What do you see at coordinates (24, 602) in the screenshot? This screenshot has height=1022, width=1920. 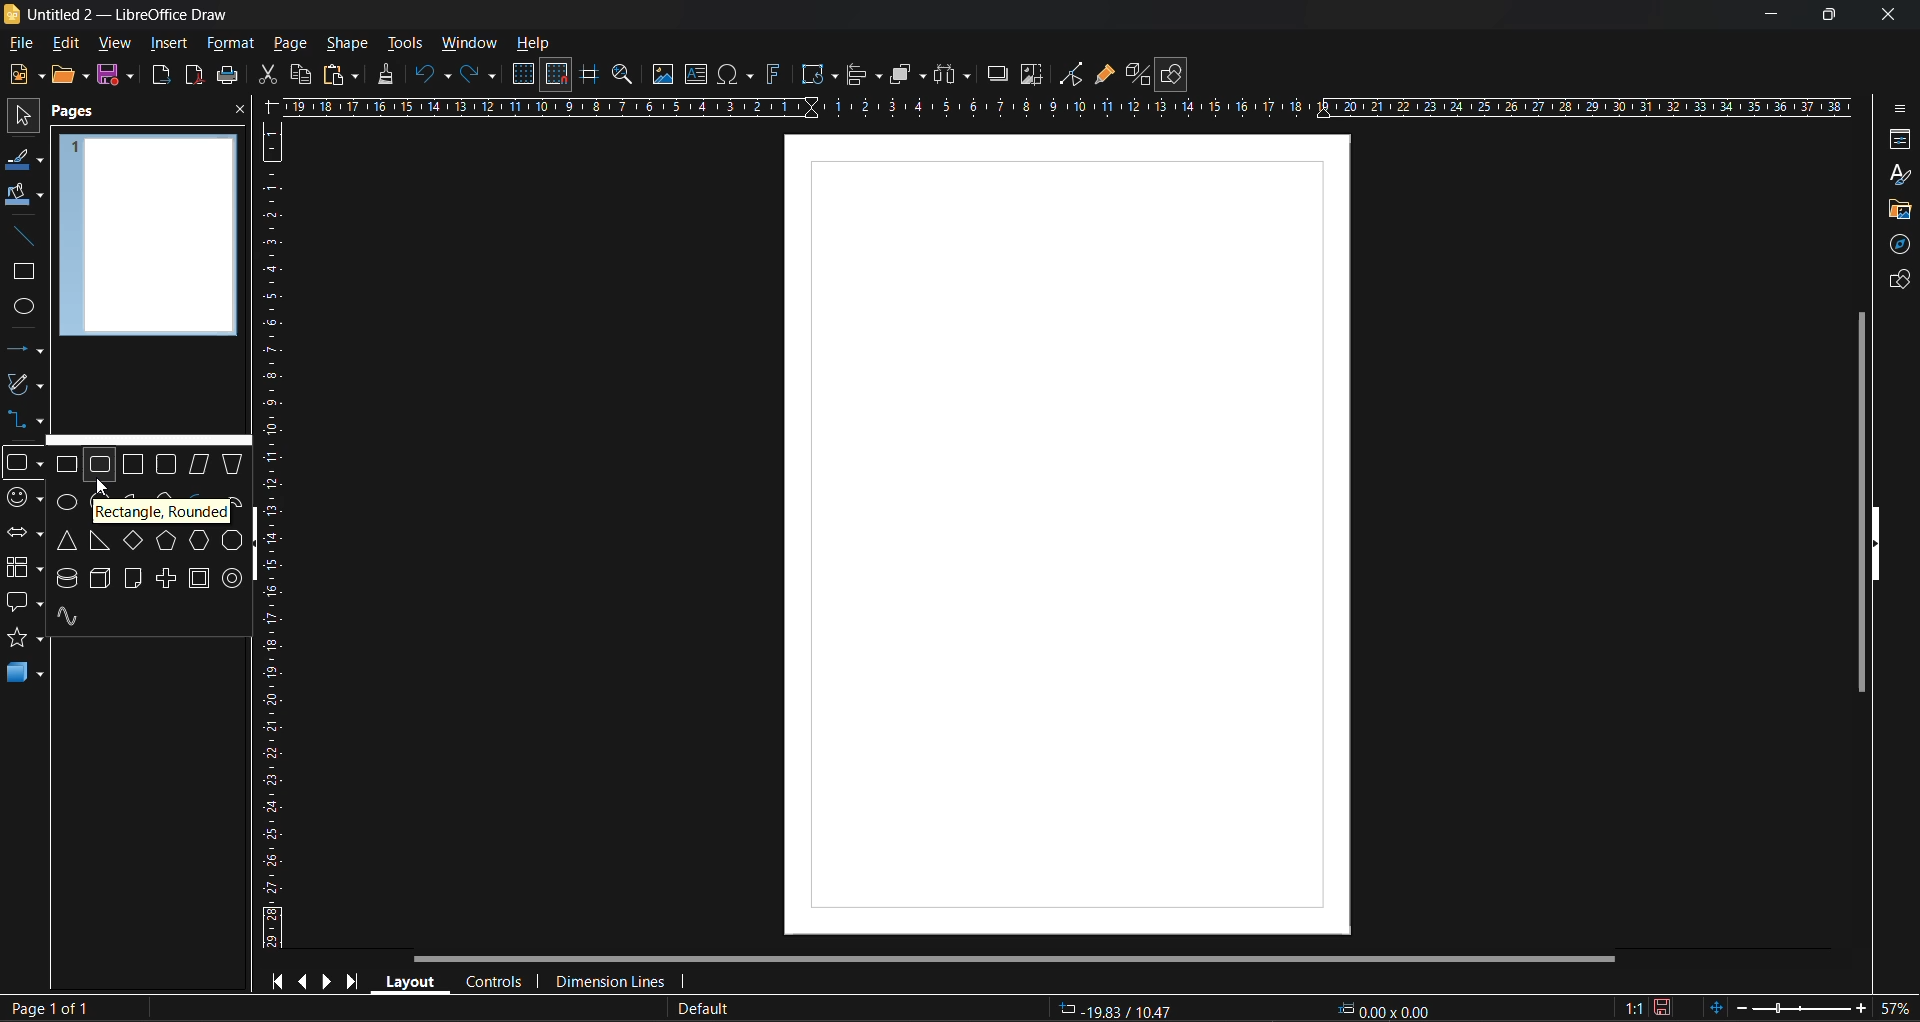 I see `callout shapes` at bounding box center [24, 602].